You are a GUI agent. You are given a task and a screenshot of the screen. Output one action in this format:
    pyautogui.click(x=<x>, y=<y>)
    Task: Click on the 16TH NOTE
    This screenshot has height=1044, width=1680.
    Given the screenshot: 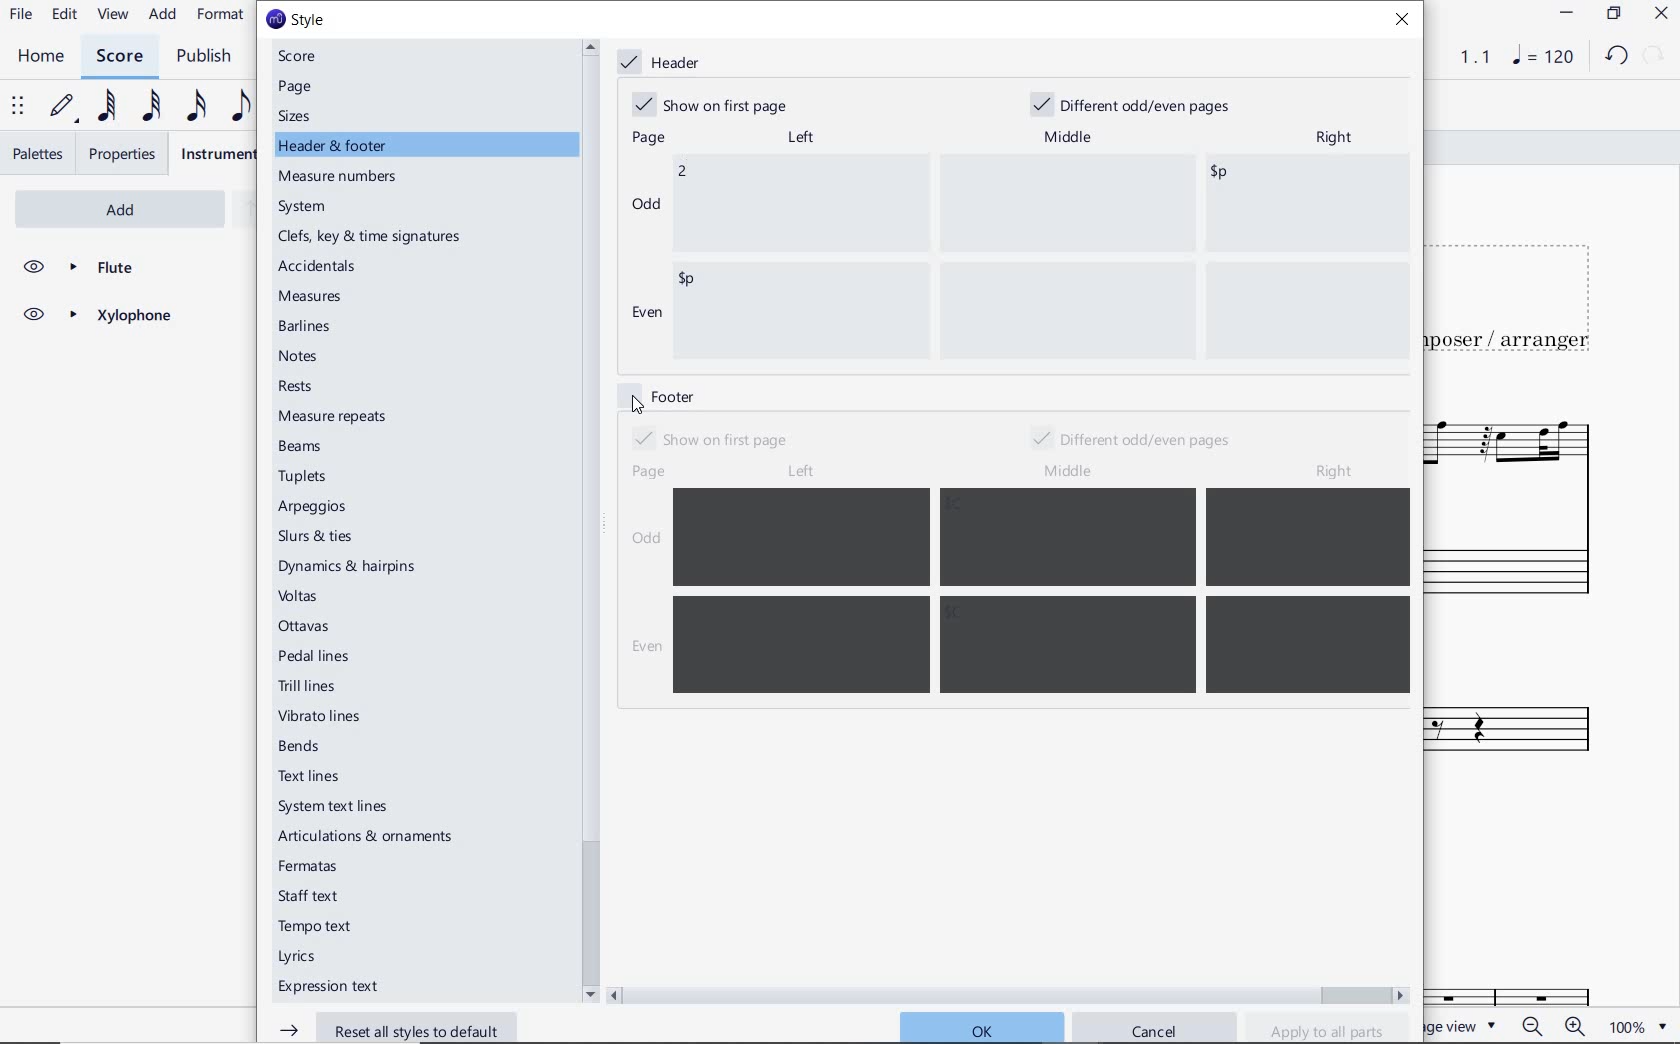 What is the action you would take?
    pyautogui.click(x=196, y=105)
    